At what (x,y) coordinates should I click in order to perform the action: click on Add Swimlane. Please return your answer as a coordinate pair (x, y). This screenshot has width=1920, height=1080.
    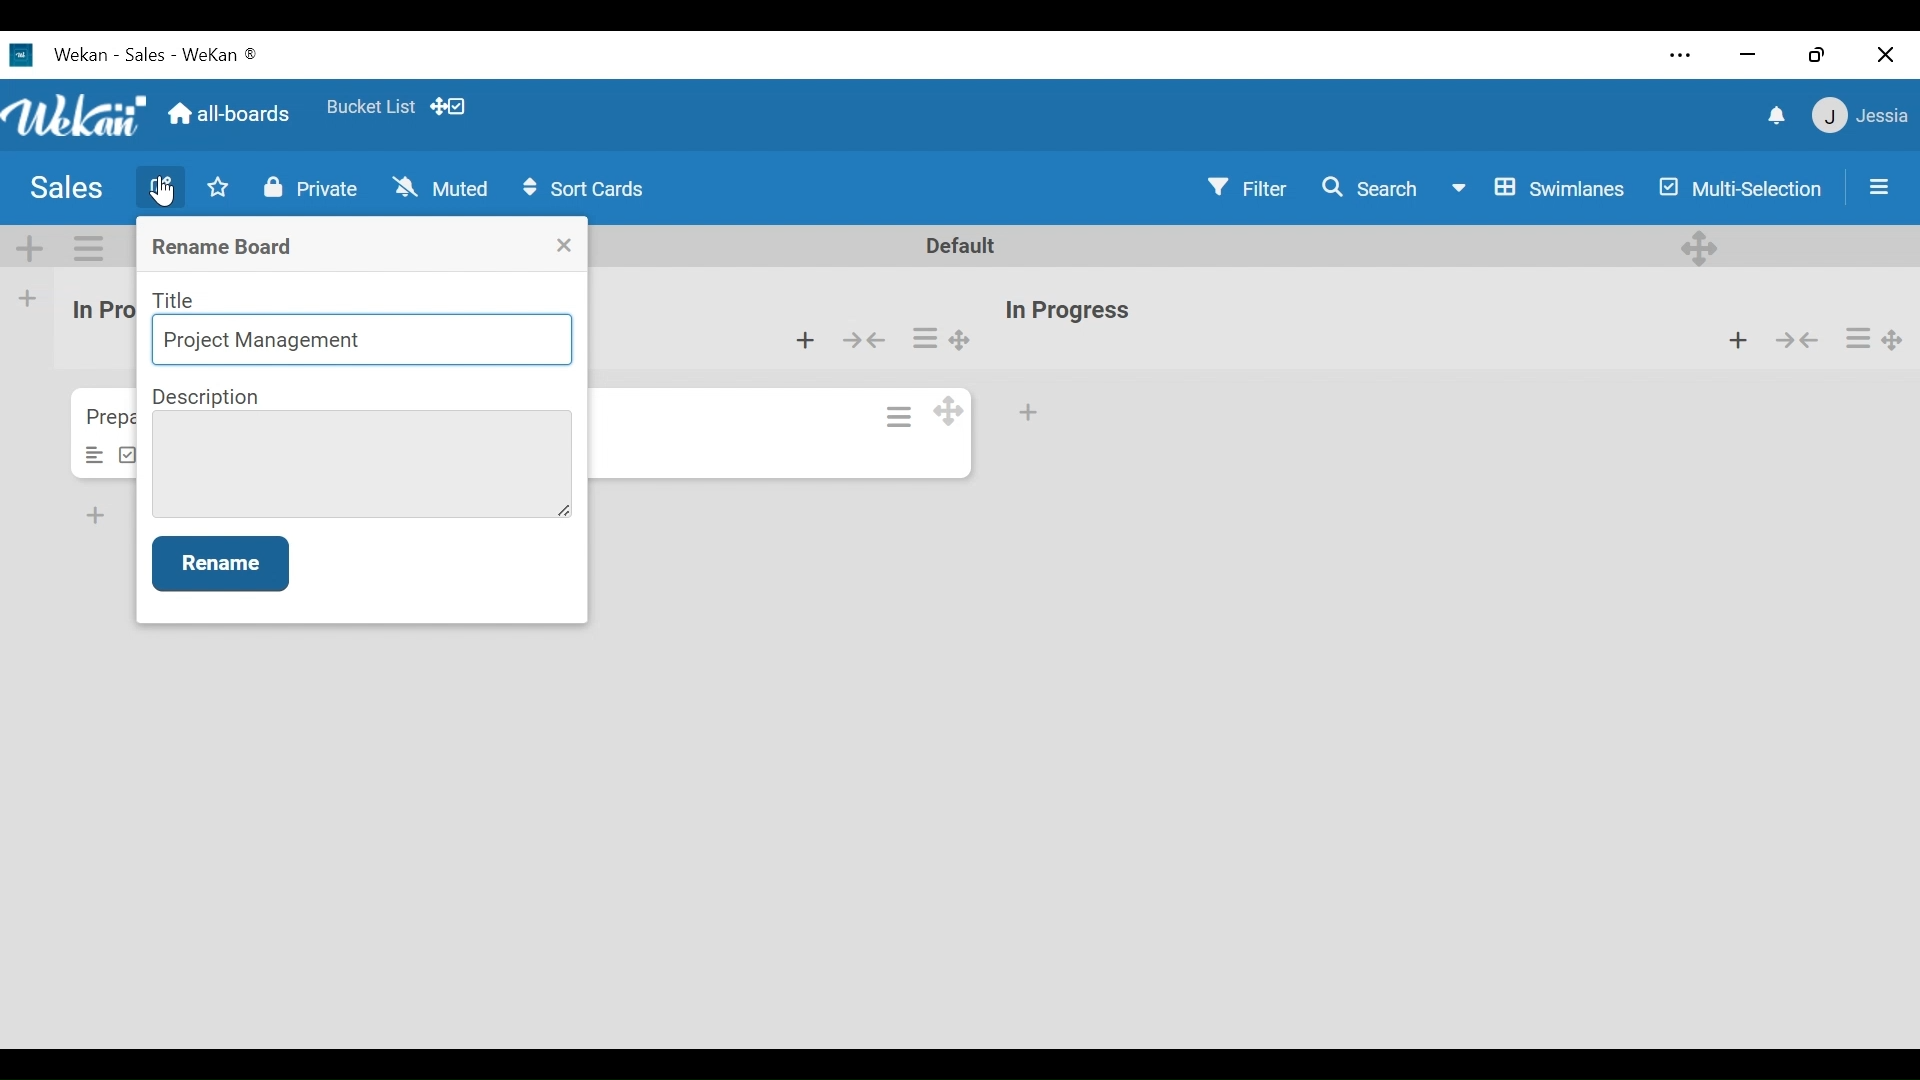
    Looking at the image, I should click on (27, 247).